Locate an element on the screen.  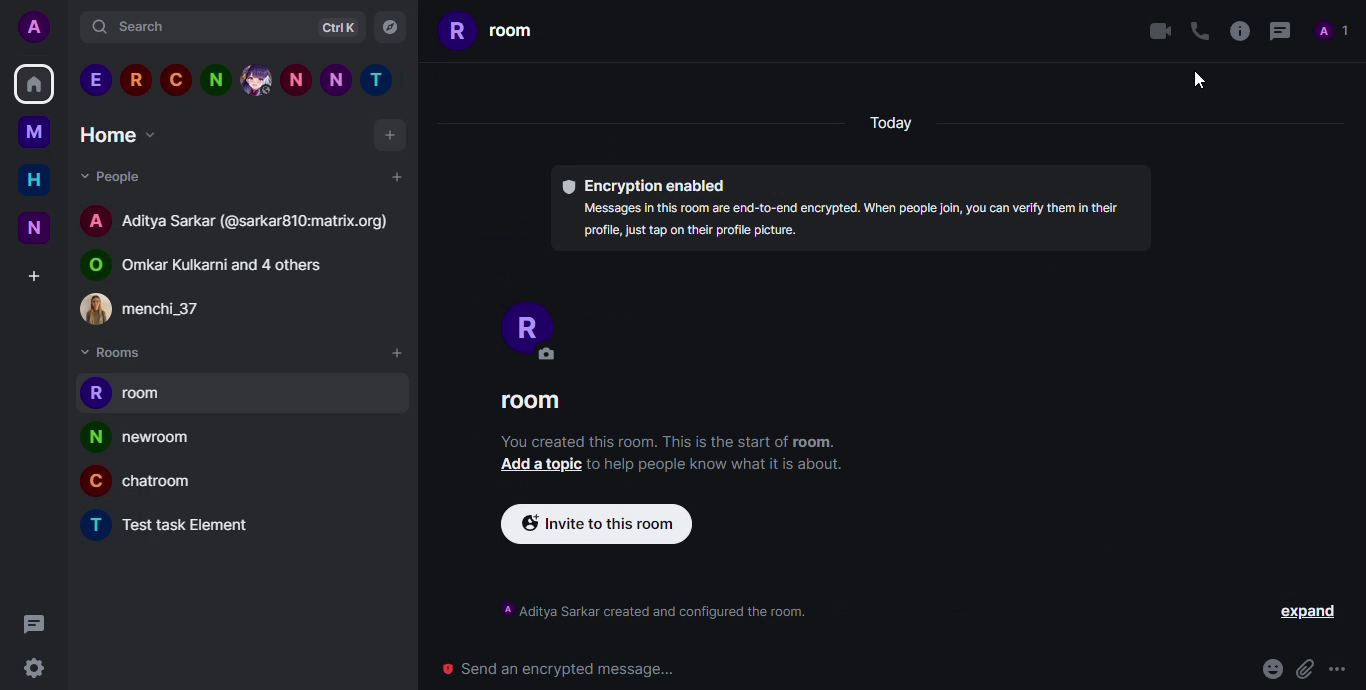
invite to this room is located at coordinates (599, 524).